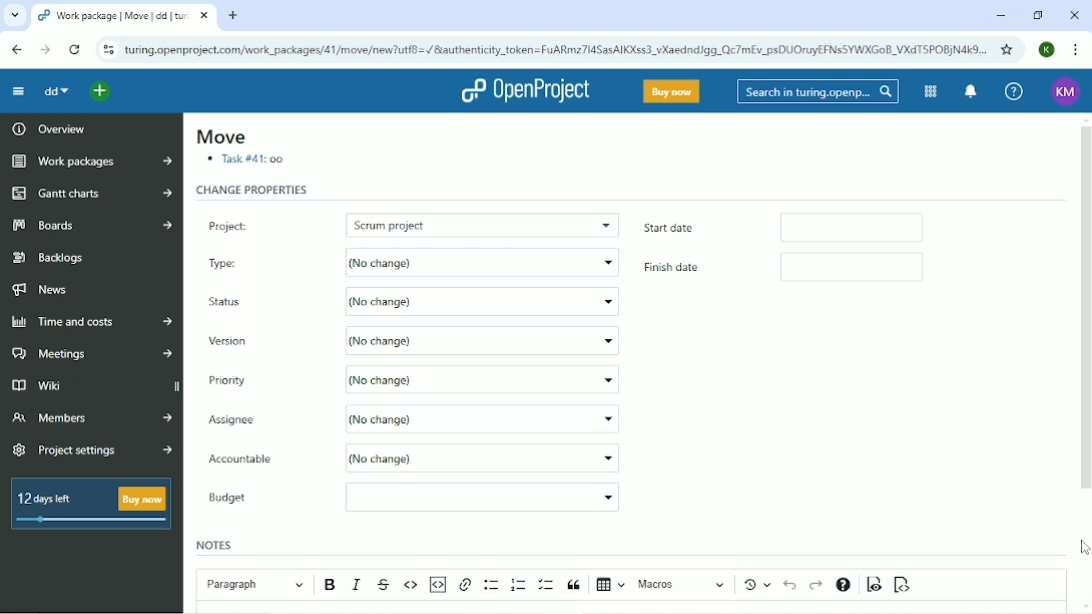 The width and height of the screenshot is (1092, 614). What do you see at coordinates (574, 585) in the screenshot?
I see `Block quote` at bounding box center [574, 585].